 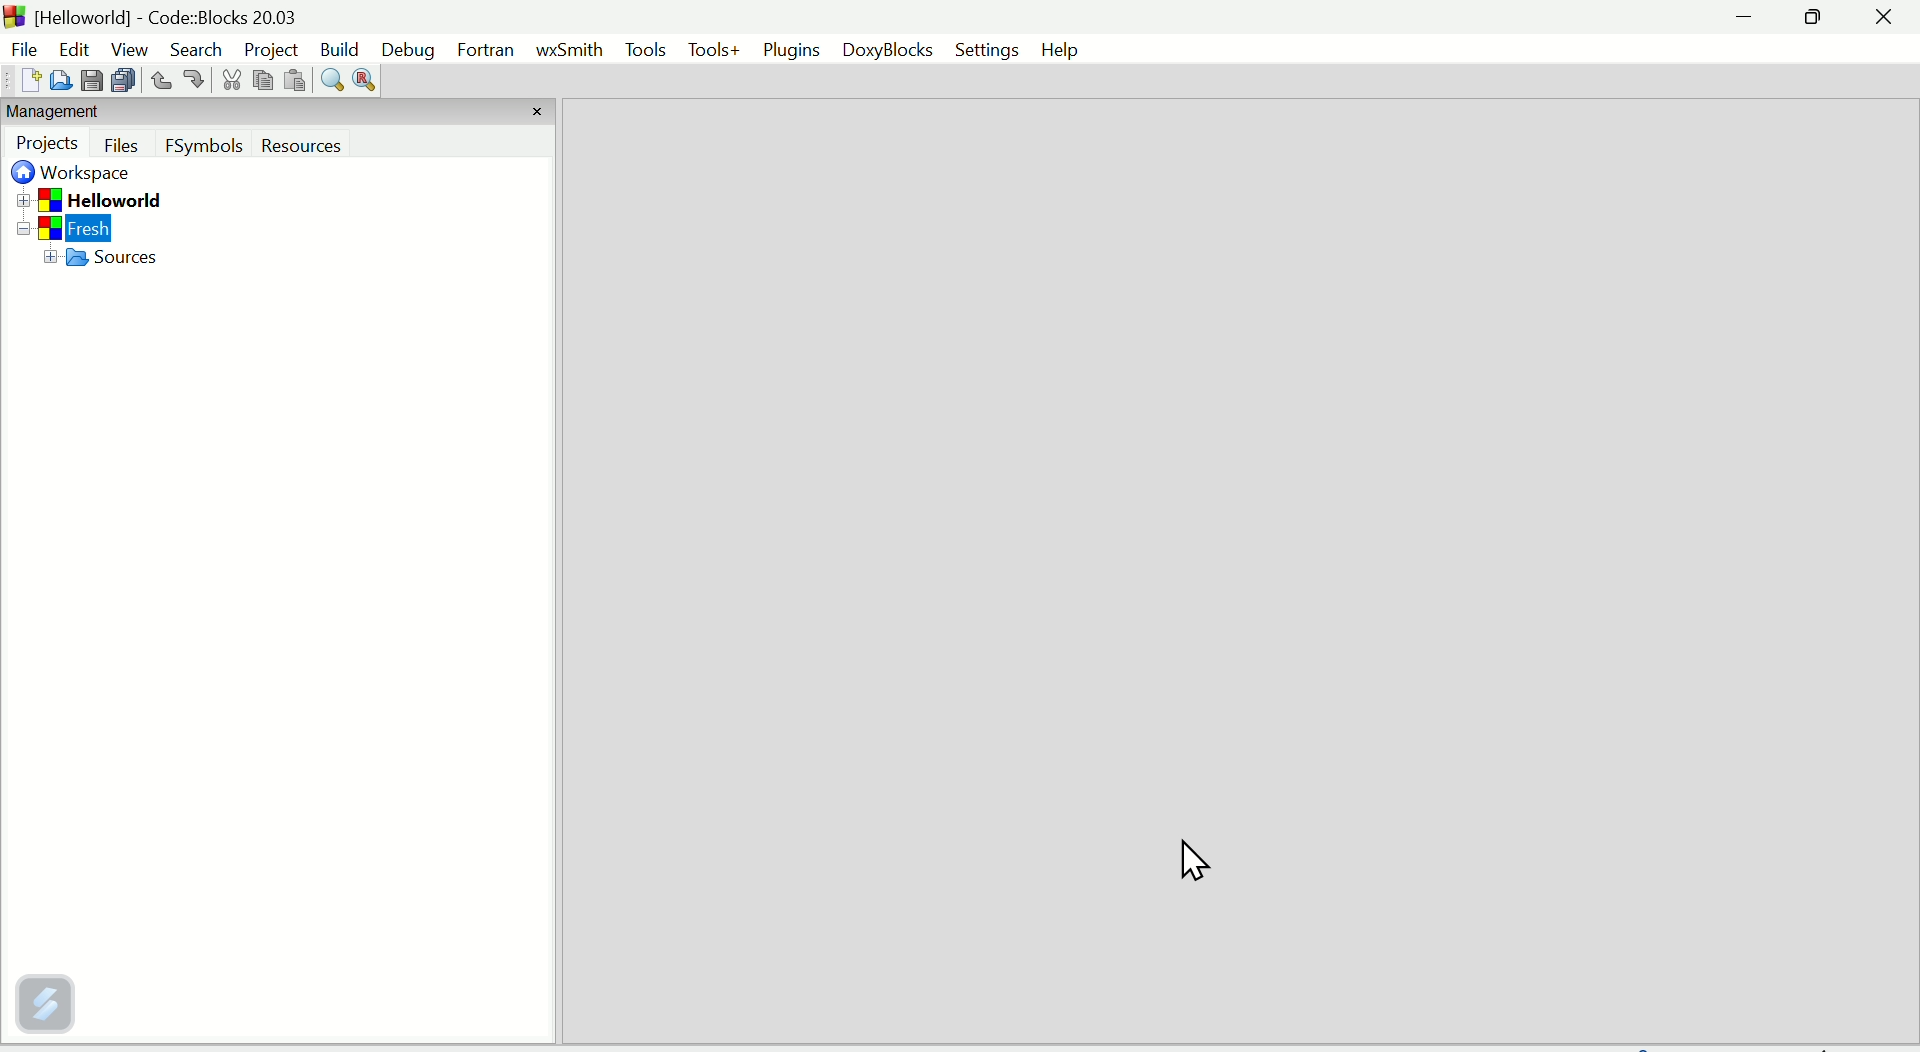 What do you see at coordinates (792, 52) in the screenshot?
I see `Plugins` at bounding box center [792, 52].